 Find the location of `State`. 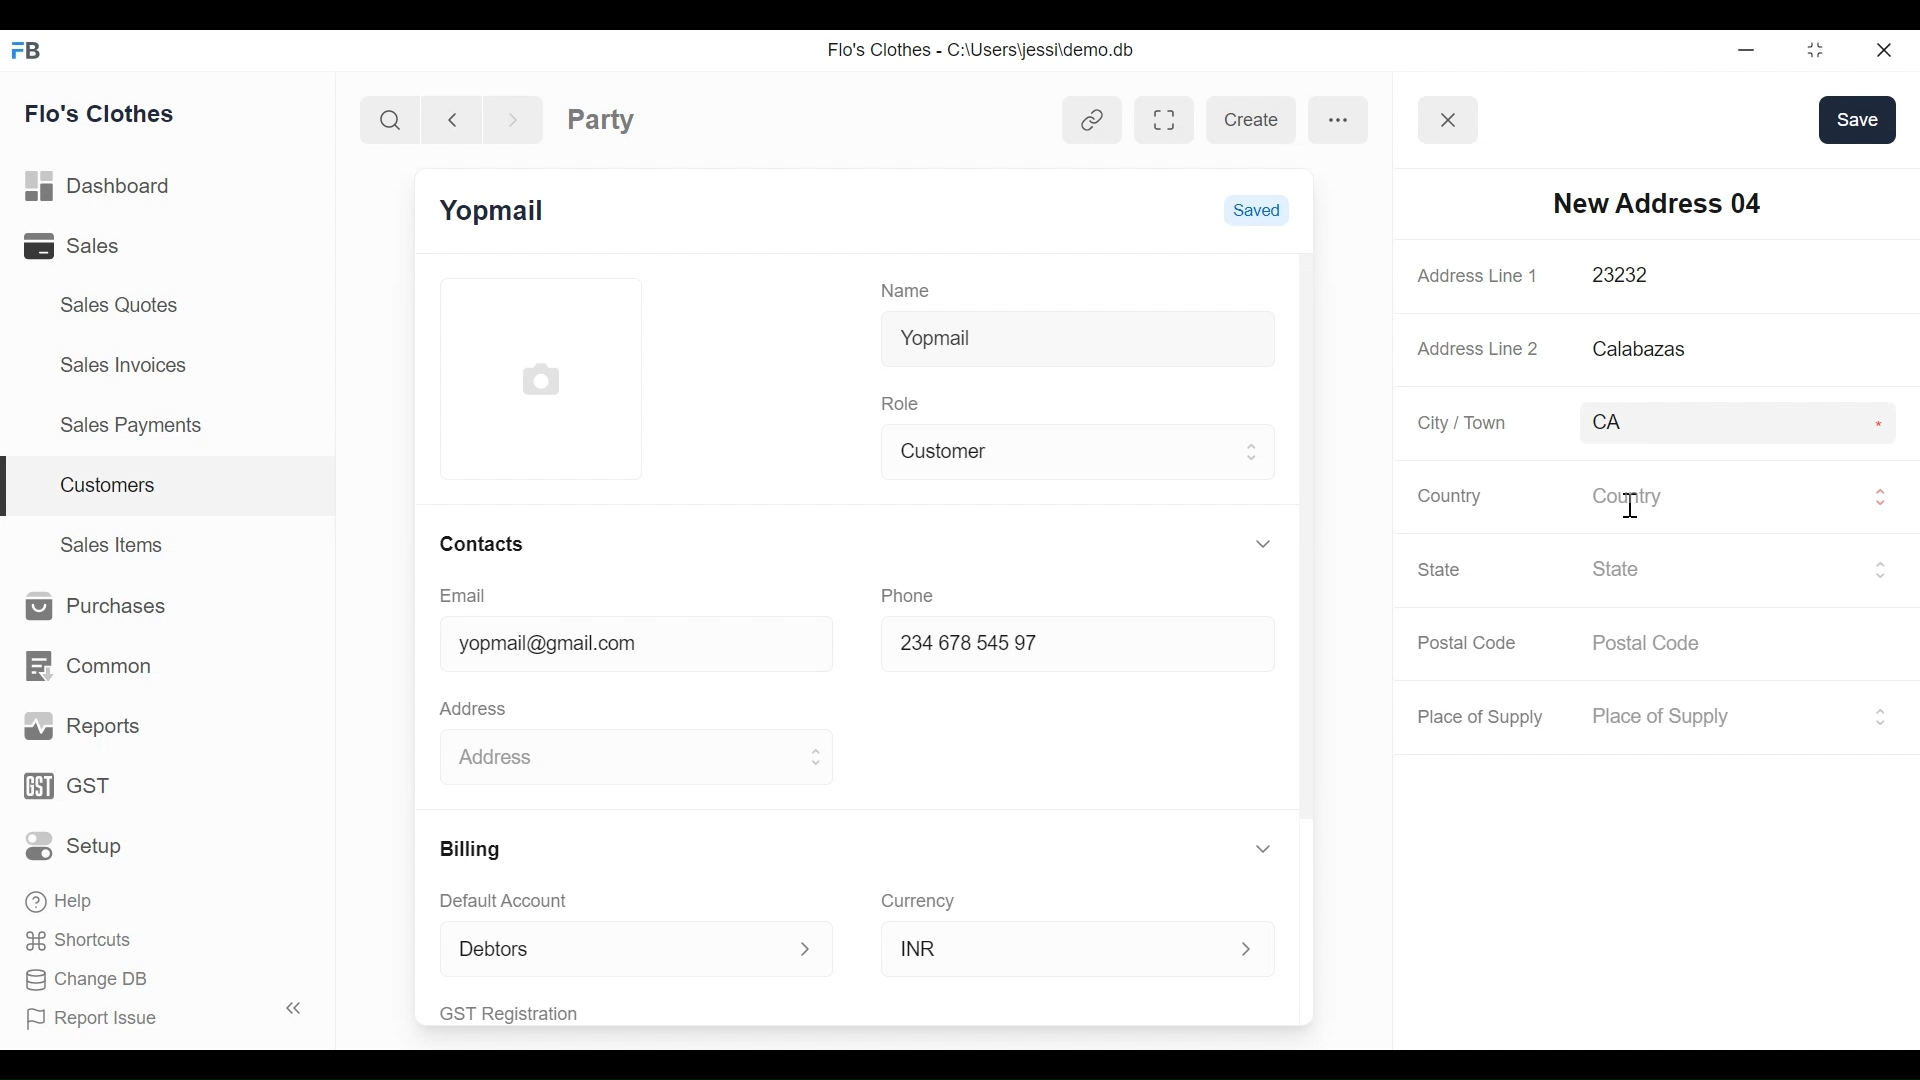

State is located at coordinates (1443, 569).